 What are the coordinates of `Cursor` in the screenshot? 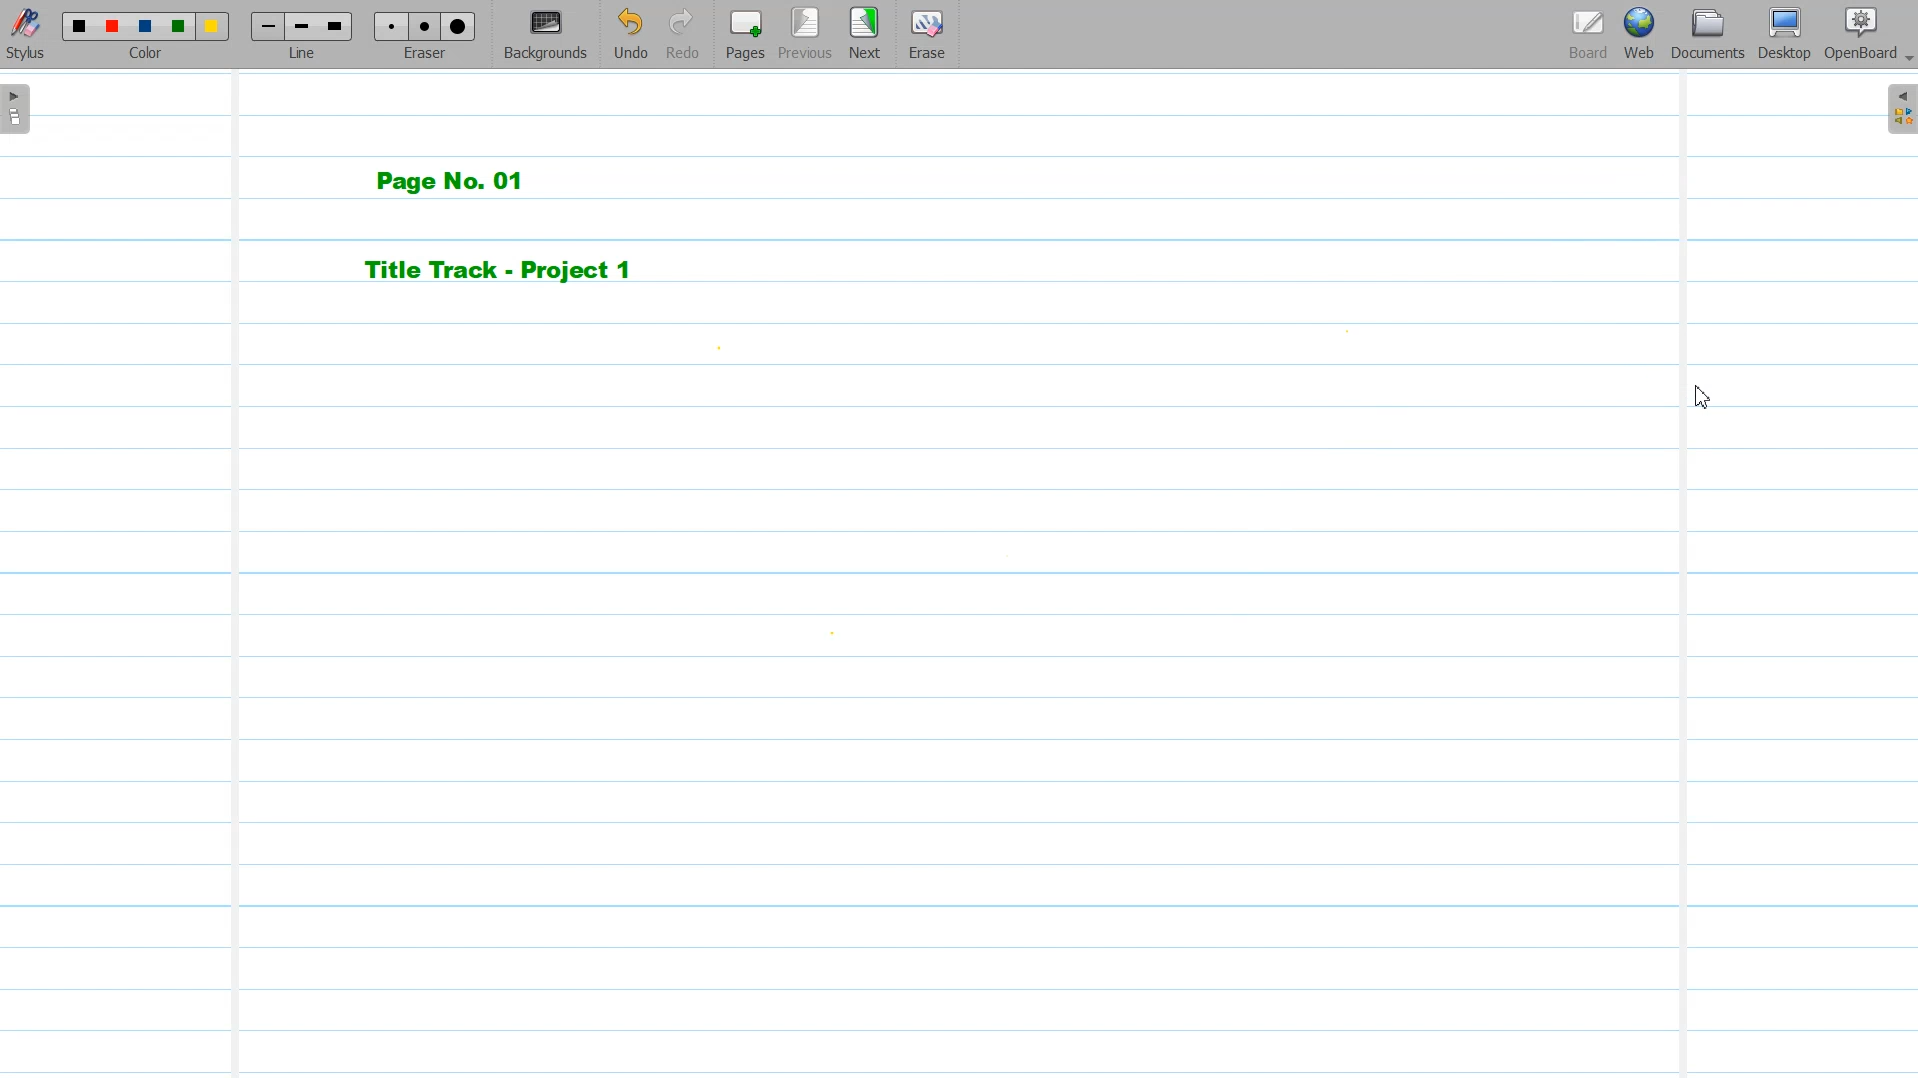 It's located at (1697, 397).